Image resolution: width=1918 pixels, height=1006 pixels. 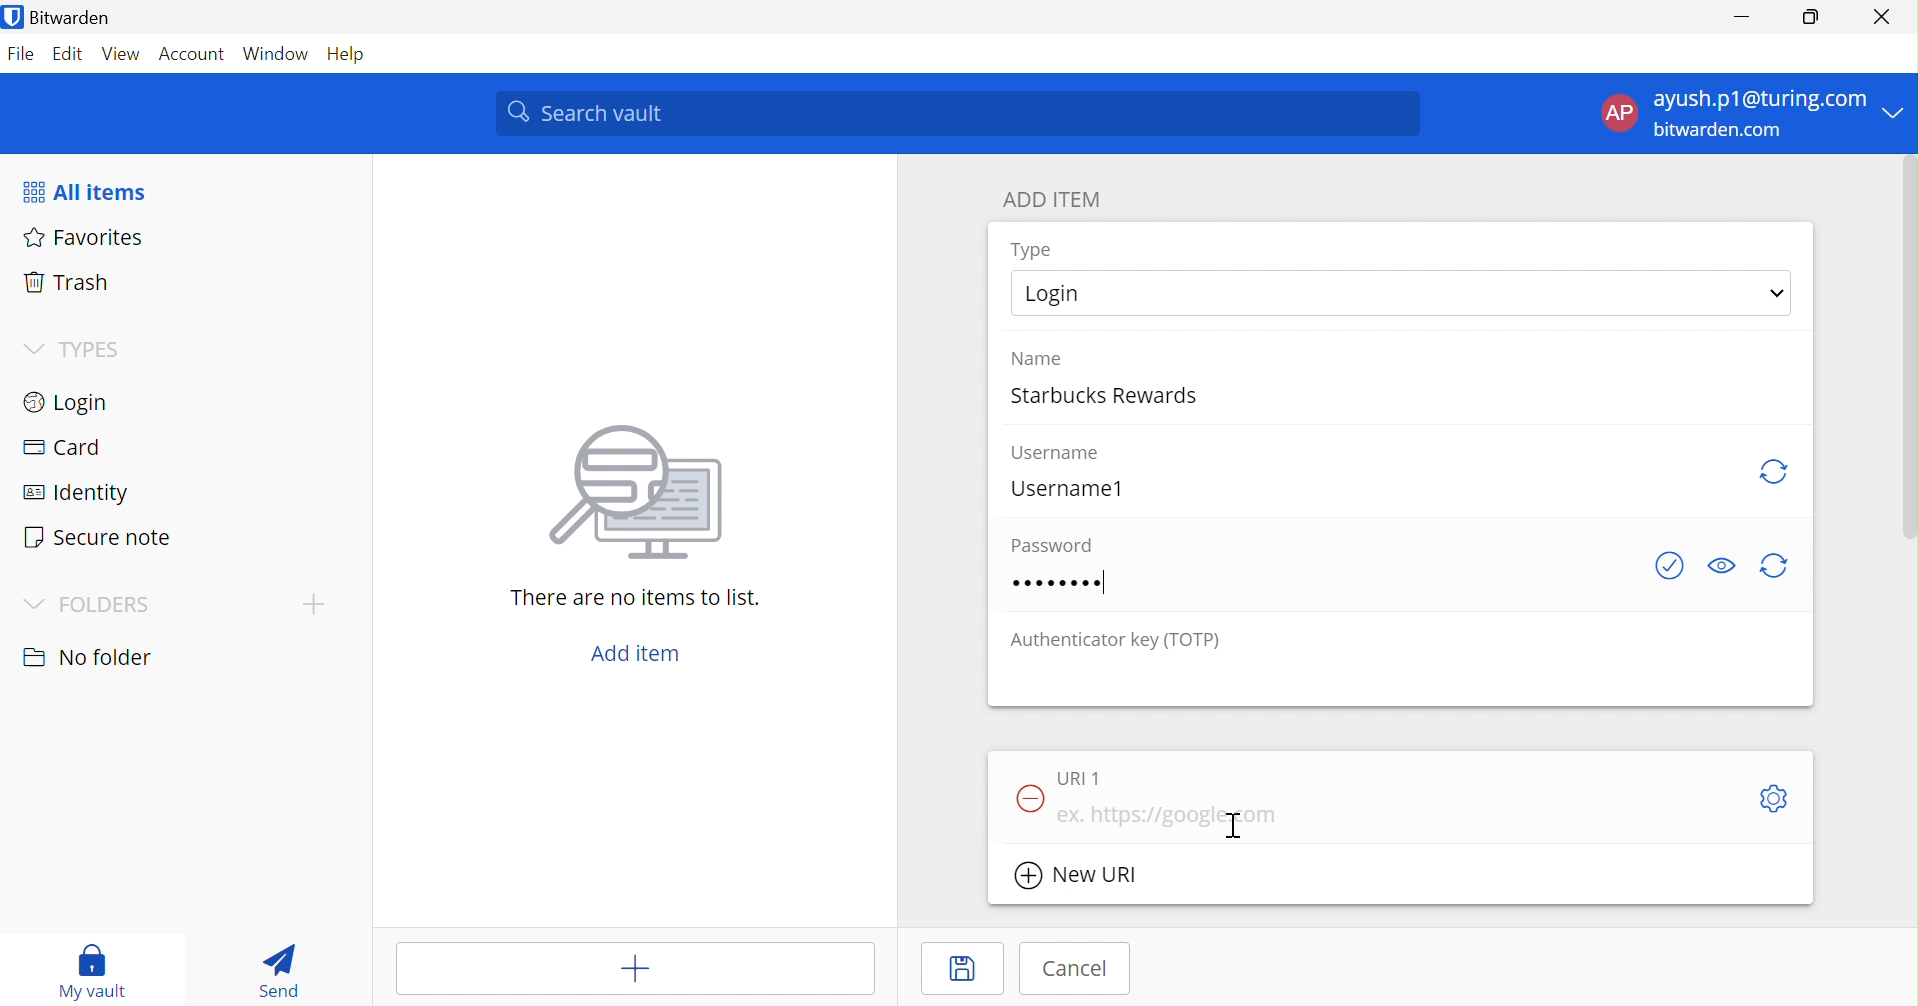 What do you see at coordinates (284, 969) in the screenshot?
I see `Send` at bounding box center [284, 969].